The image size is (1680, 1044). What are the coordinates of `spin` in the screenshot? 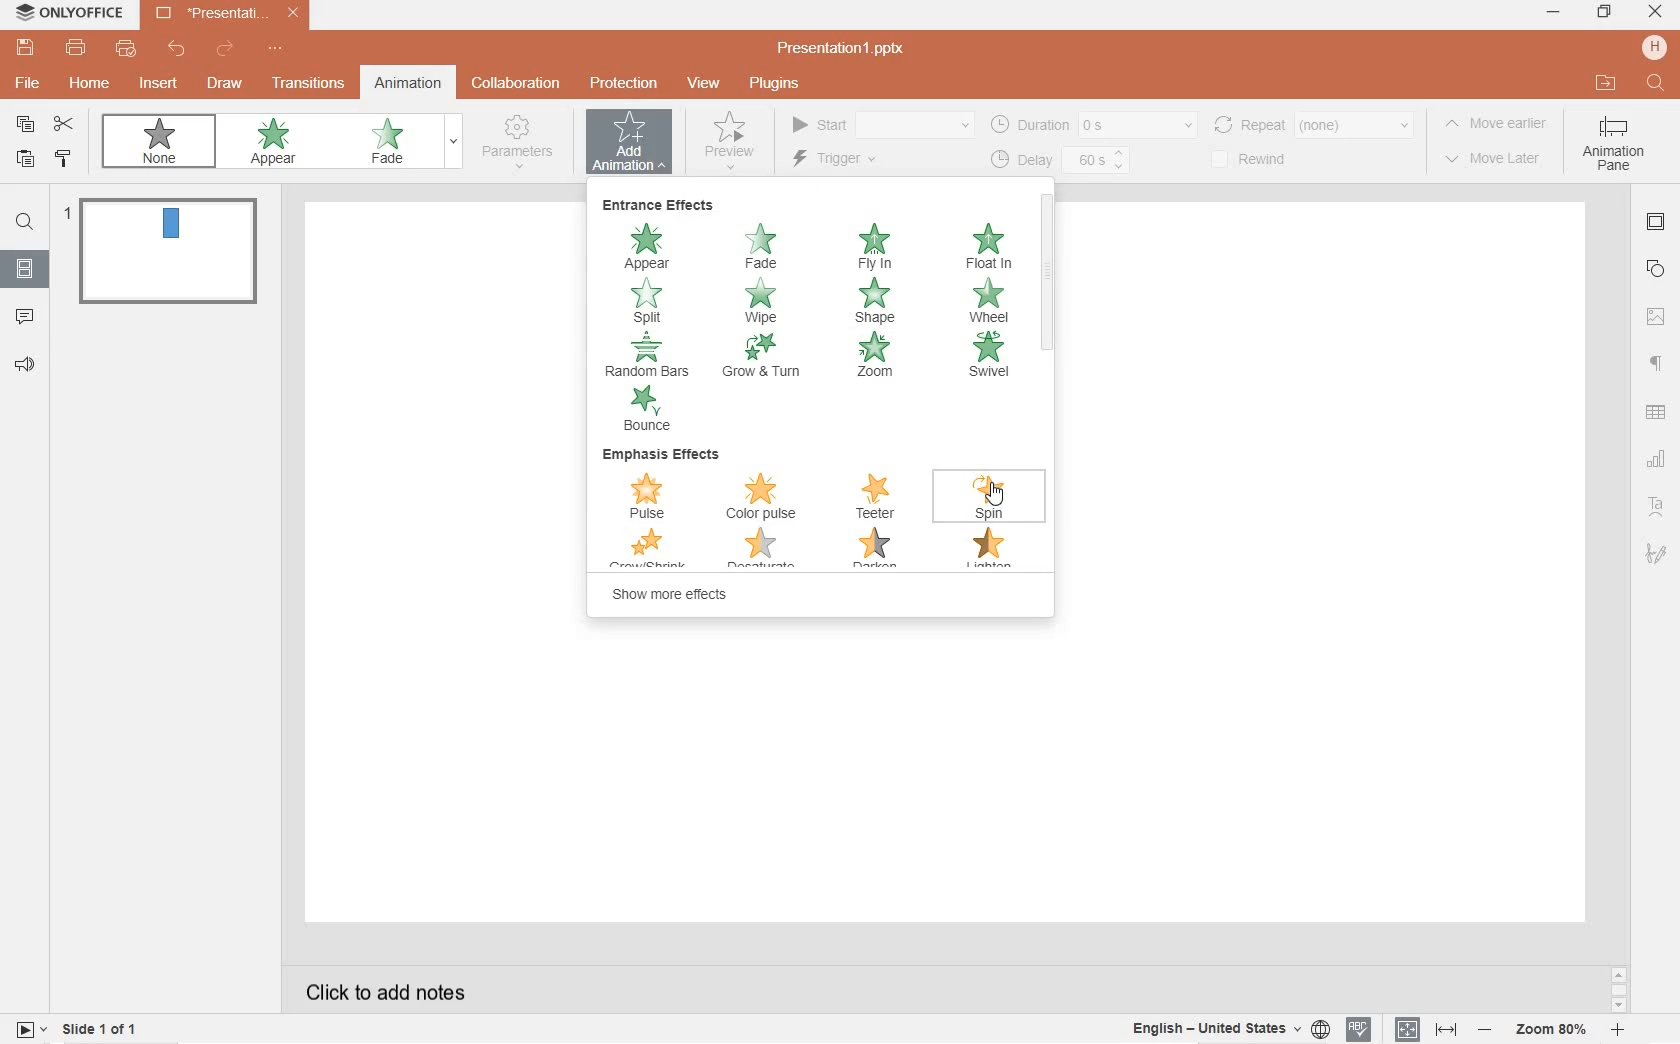 It's located at (990, 497).